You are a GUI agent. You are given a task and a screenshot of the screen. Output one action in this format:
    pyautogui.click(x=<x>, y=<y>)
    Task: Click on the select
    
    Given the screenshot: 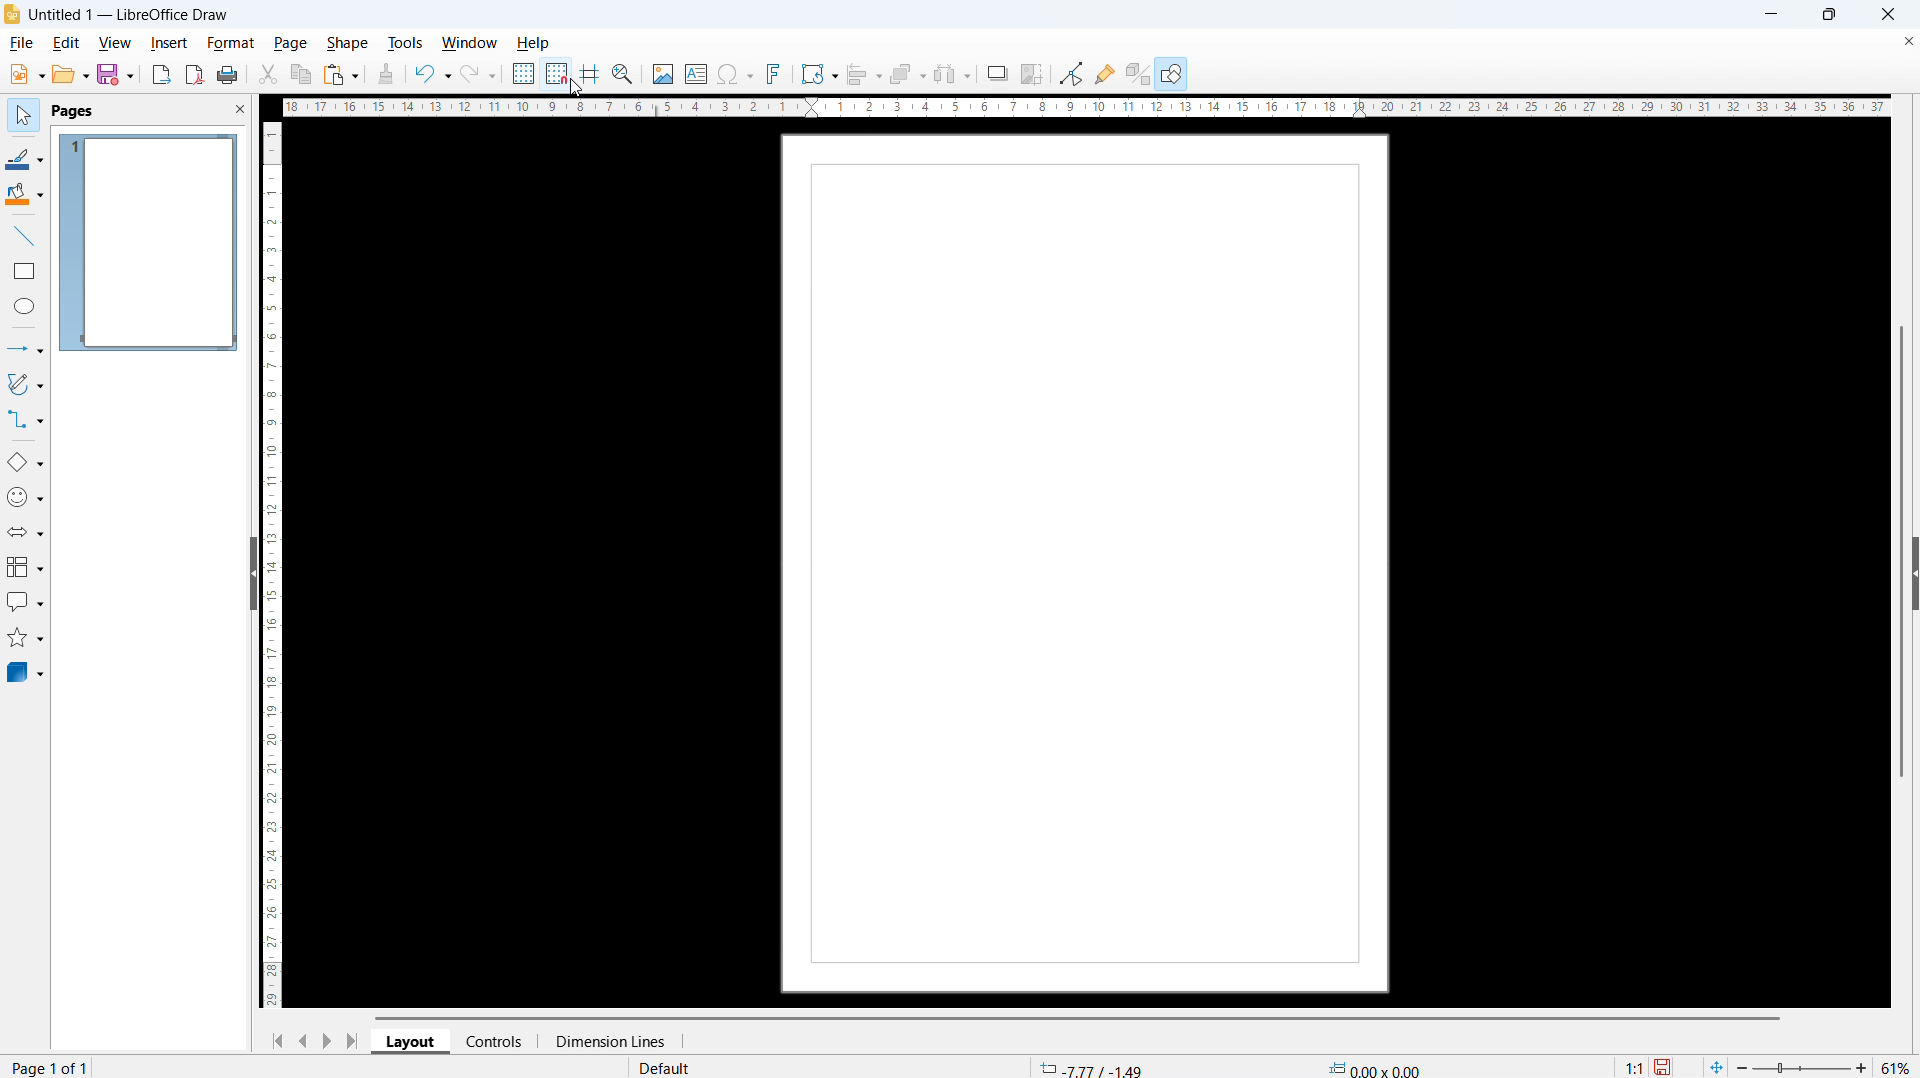 What is the action you would take?
    pyautogui.click(x=24, y=115)
    